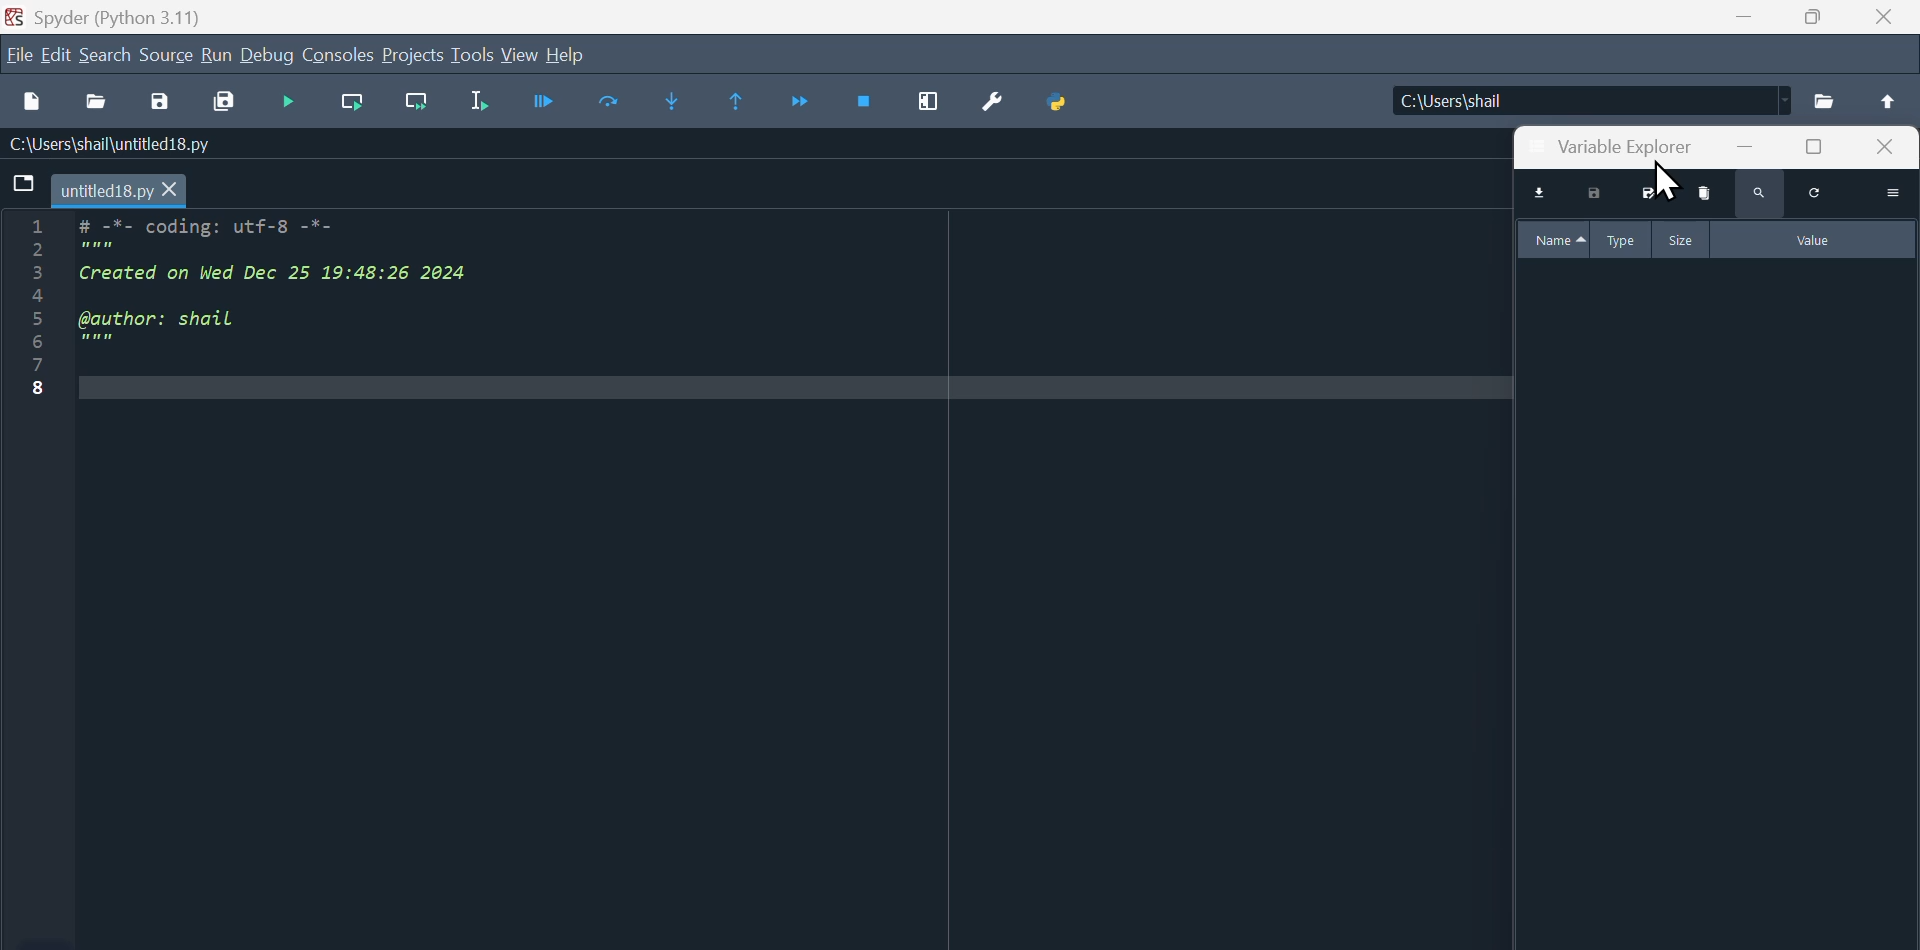  Describe the element at coordinates (992, 107) in the screenshot. I see `Settings` at that location.